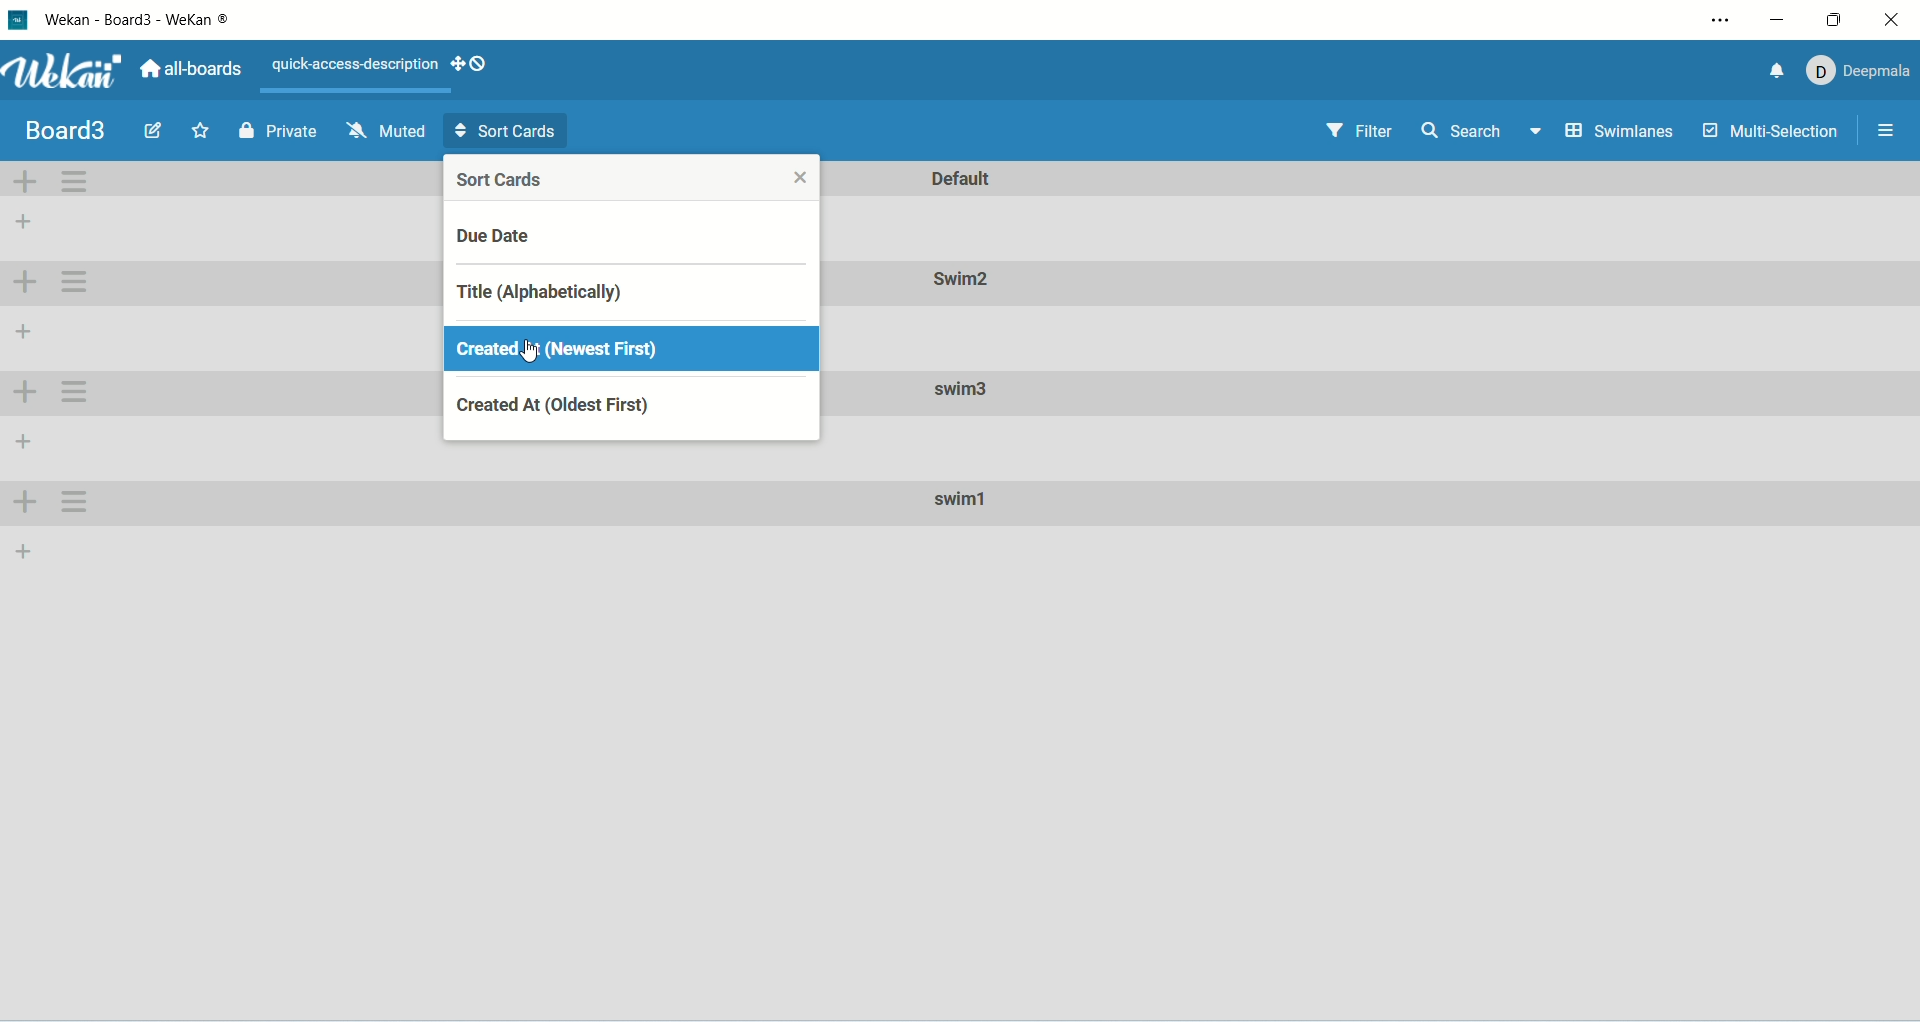  I want to click on maximize, so click(1837, 18).